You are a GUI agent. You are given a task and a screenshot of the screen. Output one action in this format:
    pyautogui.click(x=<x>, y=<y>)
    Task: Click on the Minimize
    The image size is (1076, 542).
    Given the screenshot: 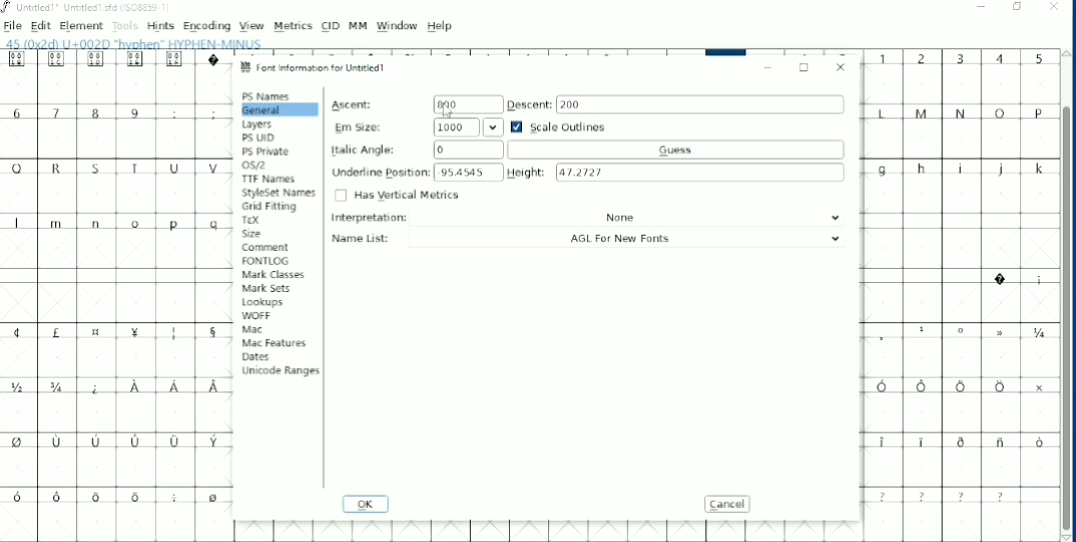 What is the action you would take?
    pyautogui.click(x=983, y=8)
    